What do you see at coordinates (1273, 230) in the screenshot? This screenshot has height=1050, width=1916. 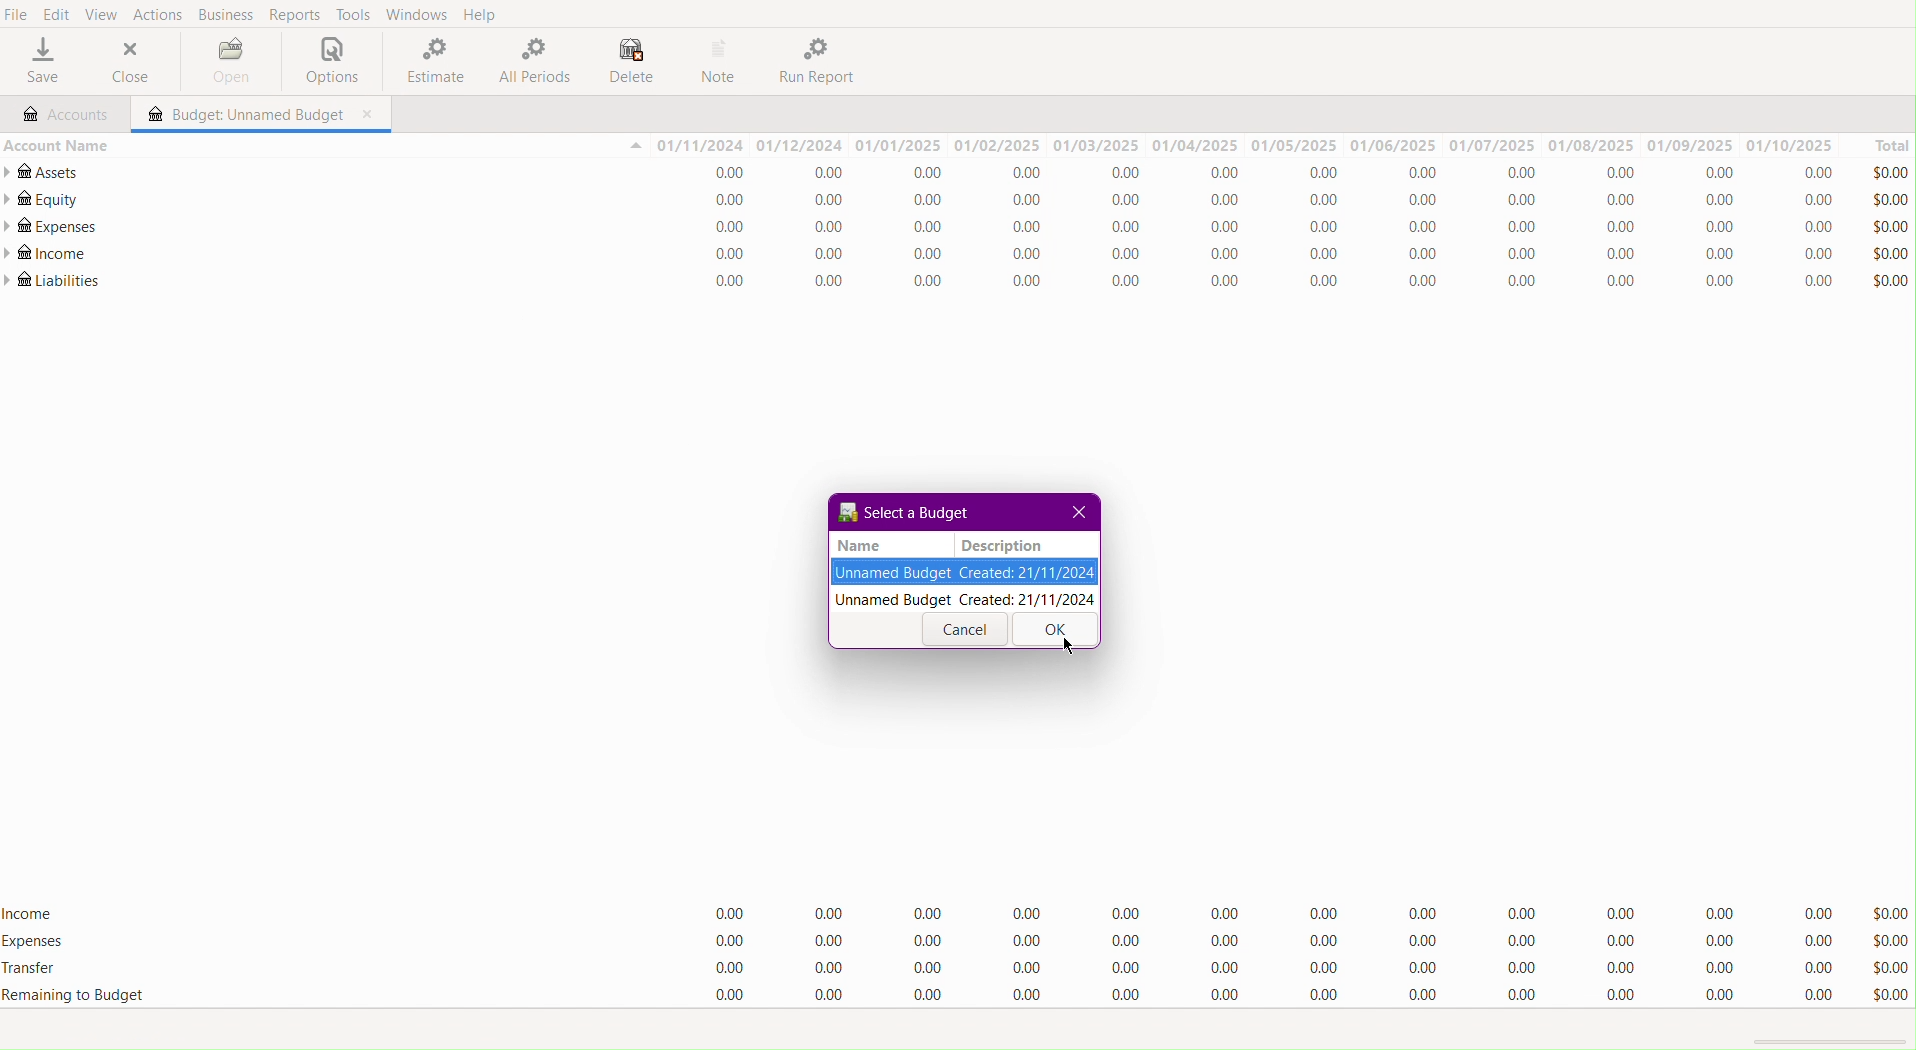 I see `Expenses Values` at bounding box center [1273, 230].